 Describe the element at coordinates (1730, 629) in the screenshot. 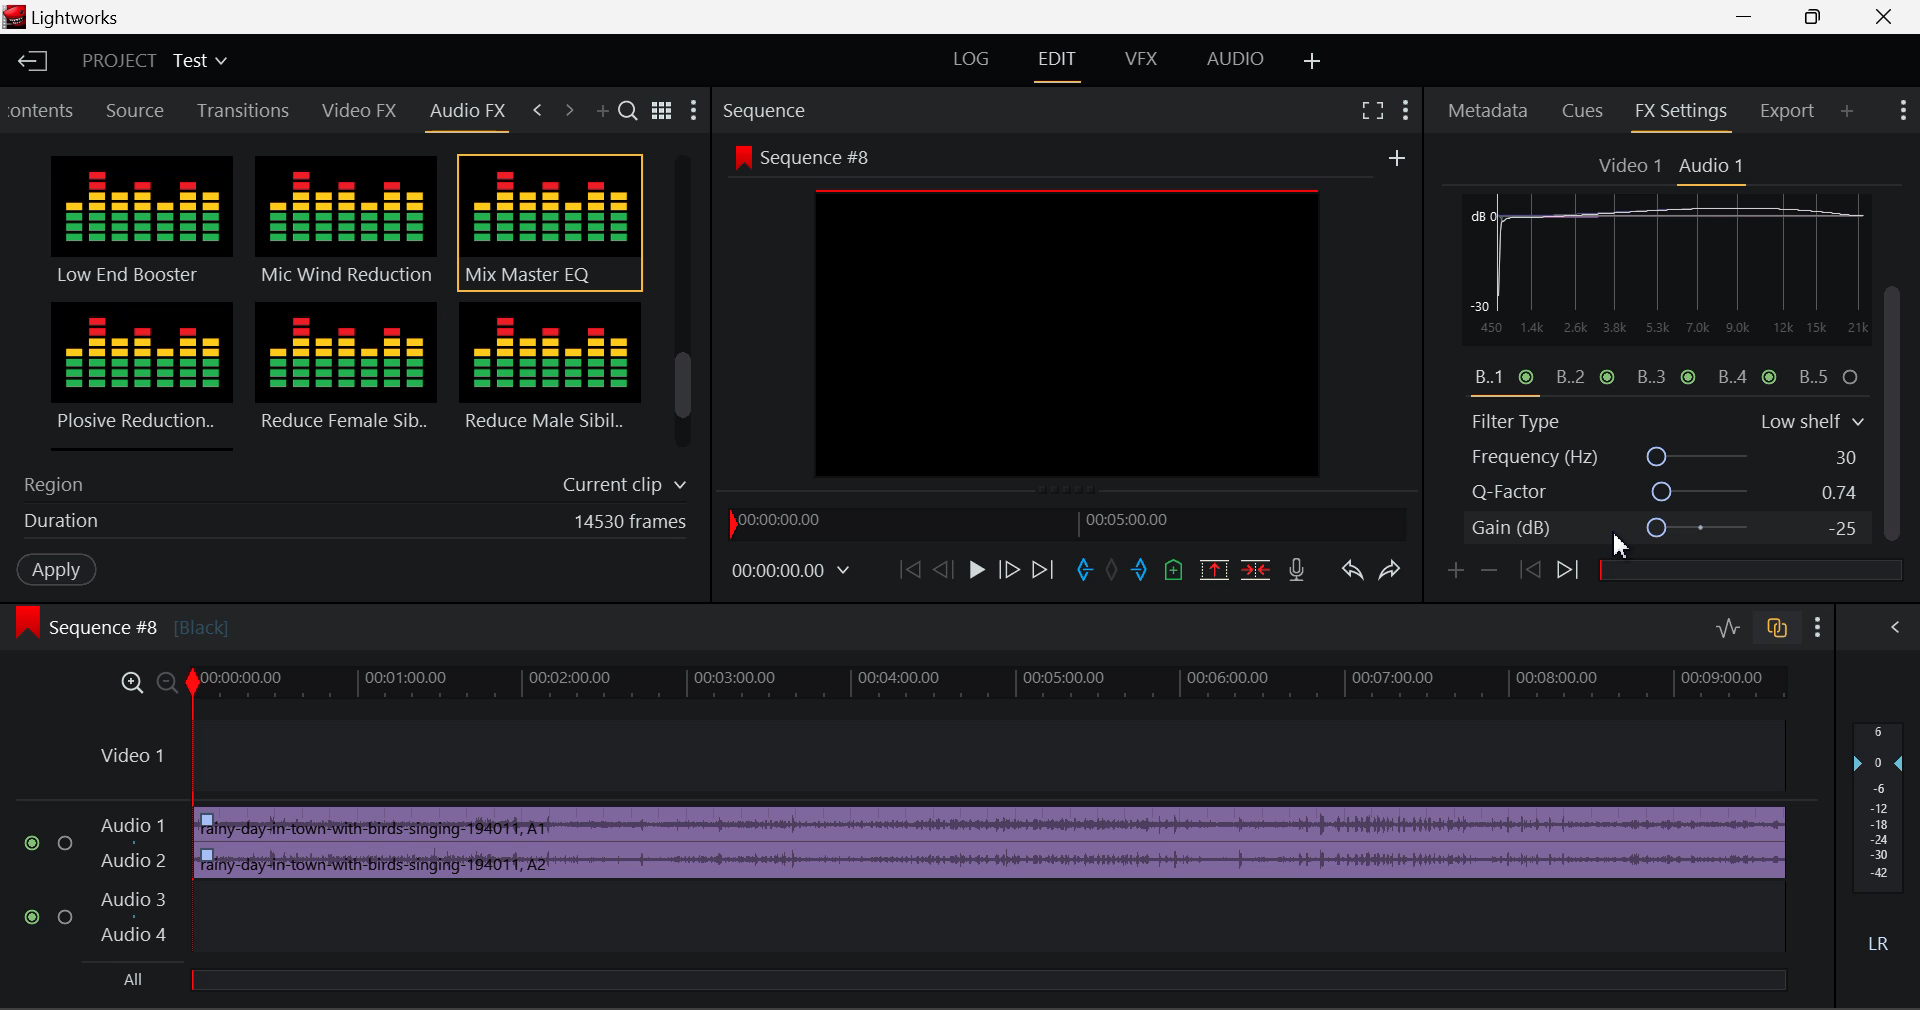

I see `Toggle Audio Levels Editing` at that location.